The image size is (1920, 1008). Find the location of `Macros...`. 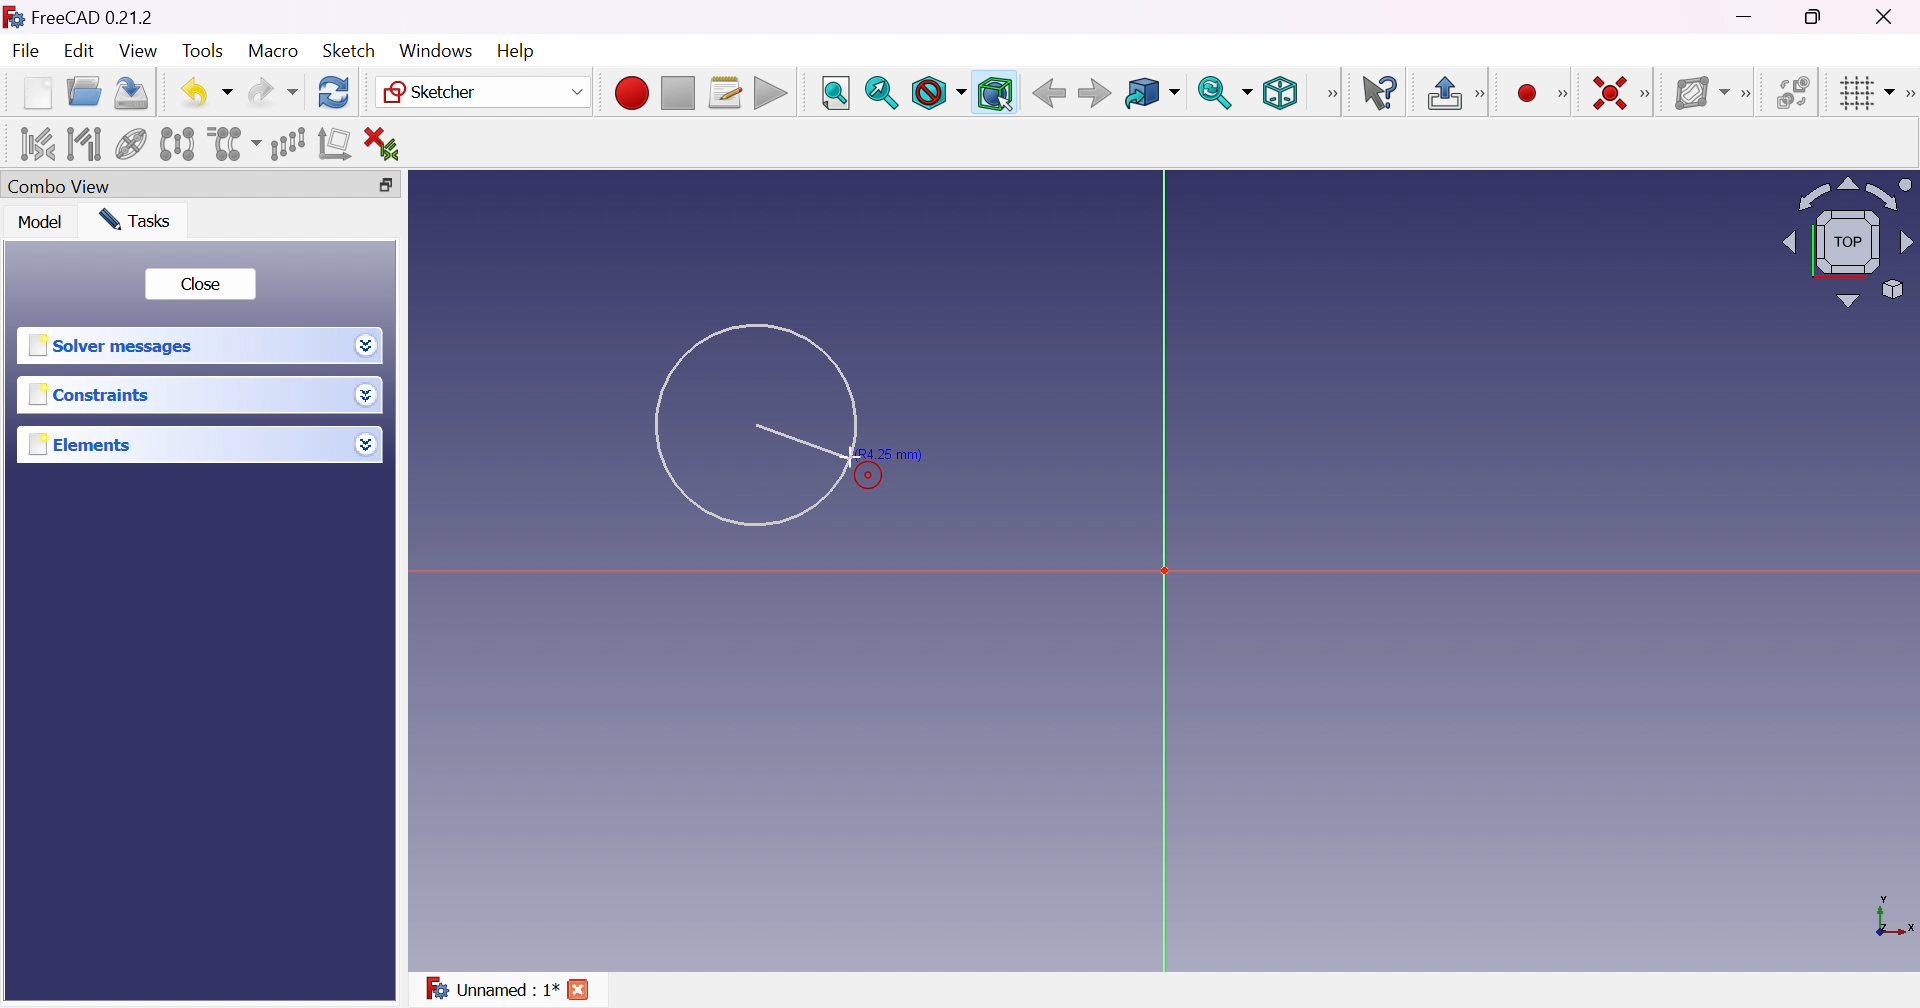

Macros... is located at coordinates (726, 92).